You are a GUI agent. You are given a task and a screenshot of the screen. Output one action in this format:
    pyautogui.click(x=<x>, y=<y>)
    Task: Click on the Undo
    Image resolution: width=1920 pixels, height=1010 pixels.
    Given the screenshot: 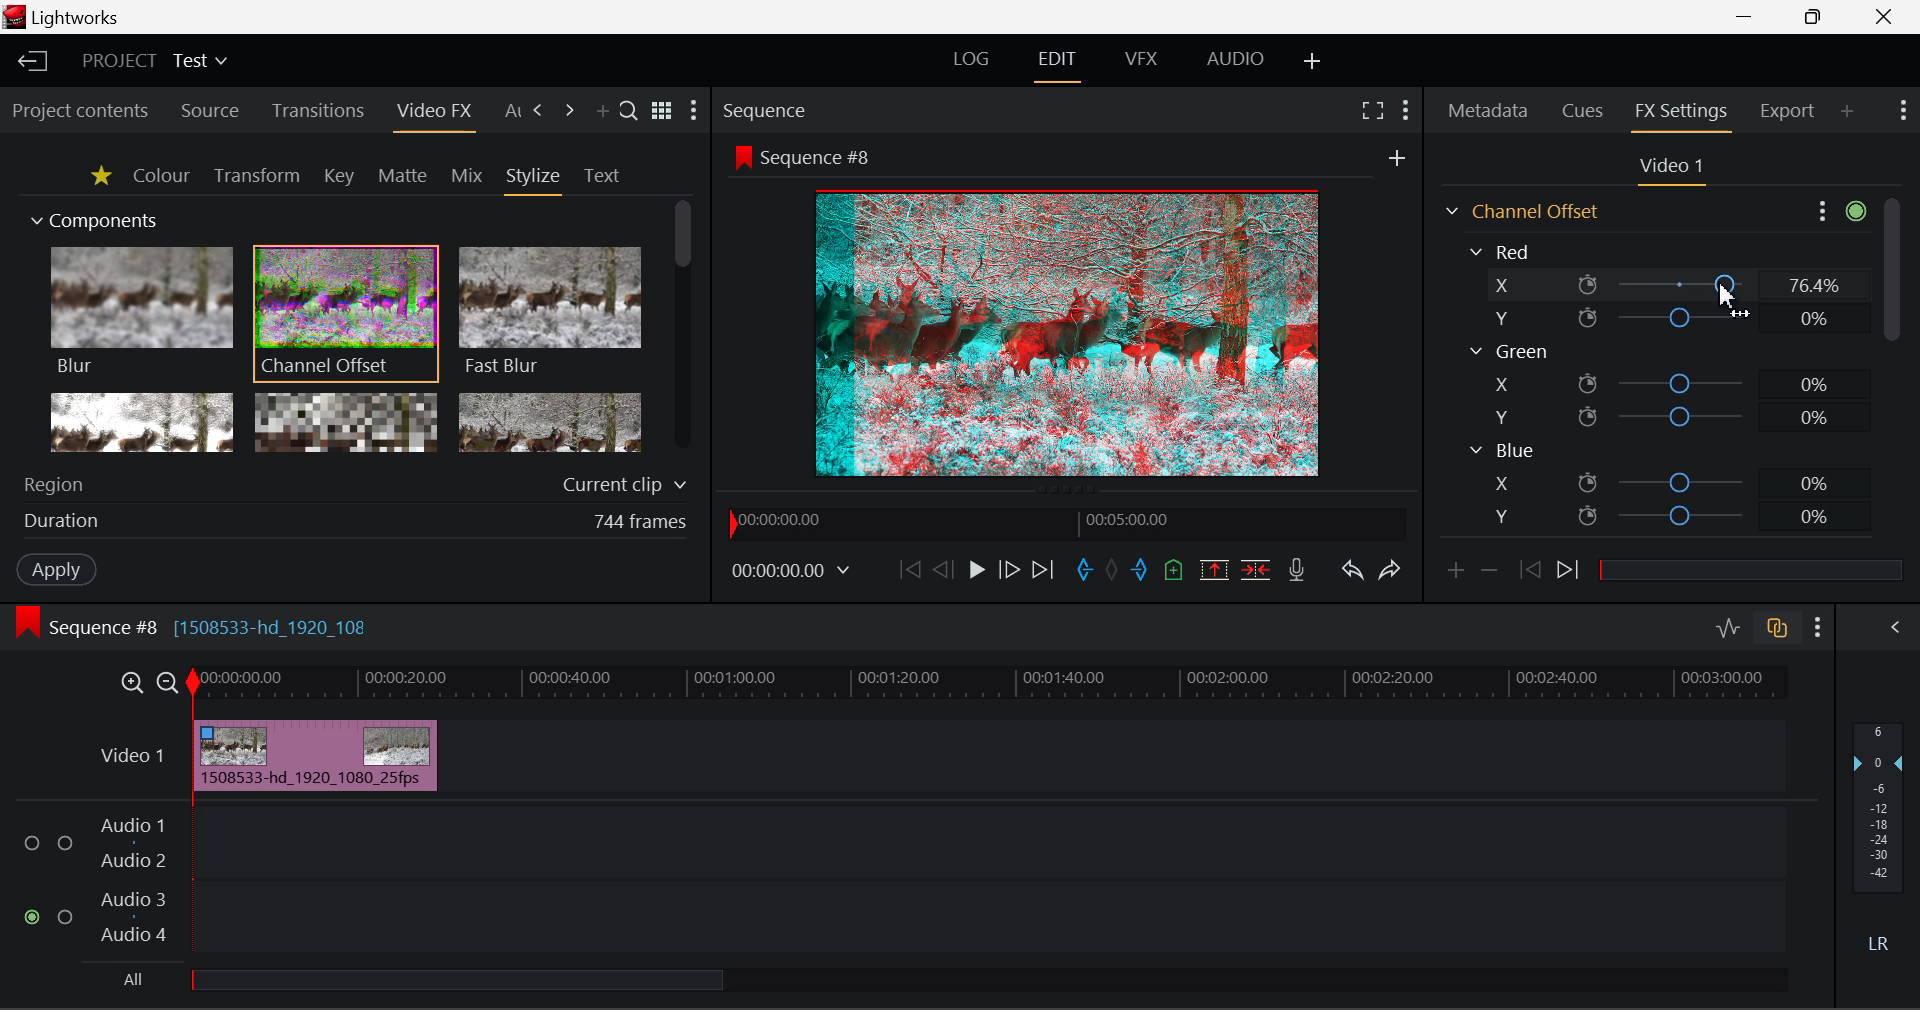 What is the action you would take?
    pyautogui.click(x=1355, y=573)
    